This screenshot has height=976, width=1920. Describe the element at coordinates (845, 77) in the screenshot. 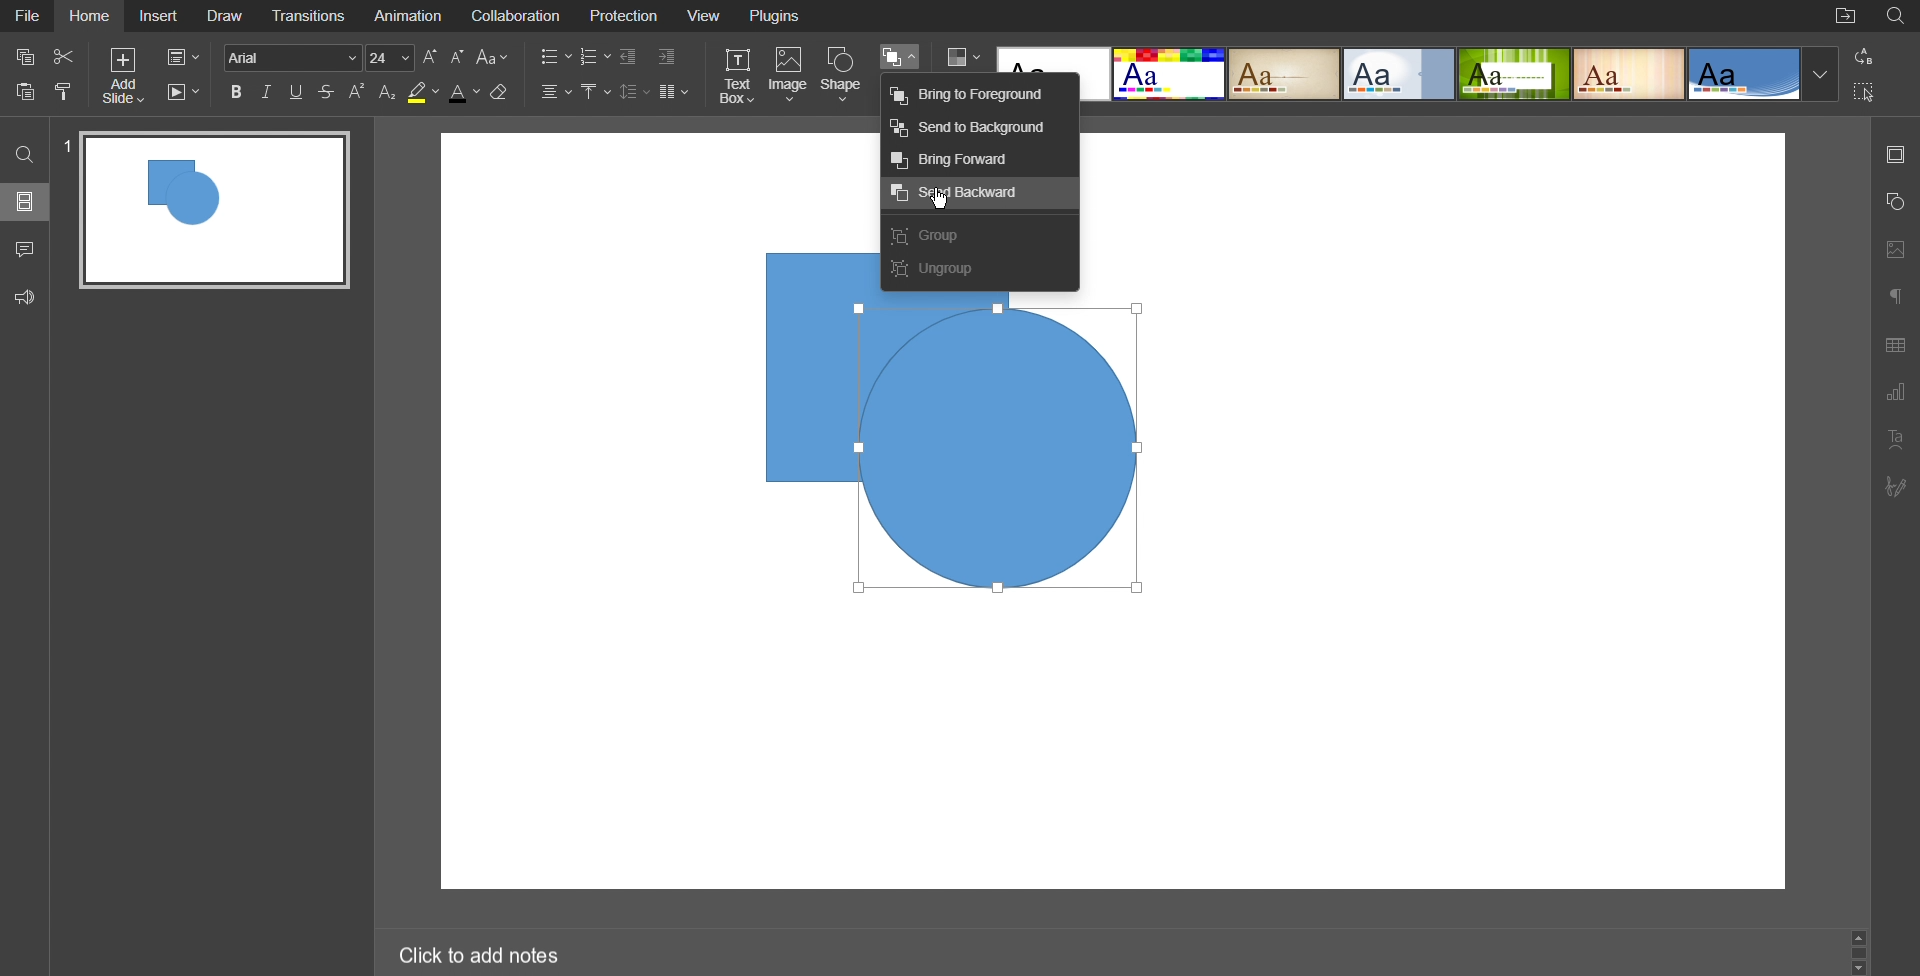

I see `Shape` at that location.